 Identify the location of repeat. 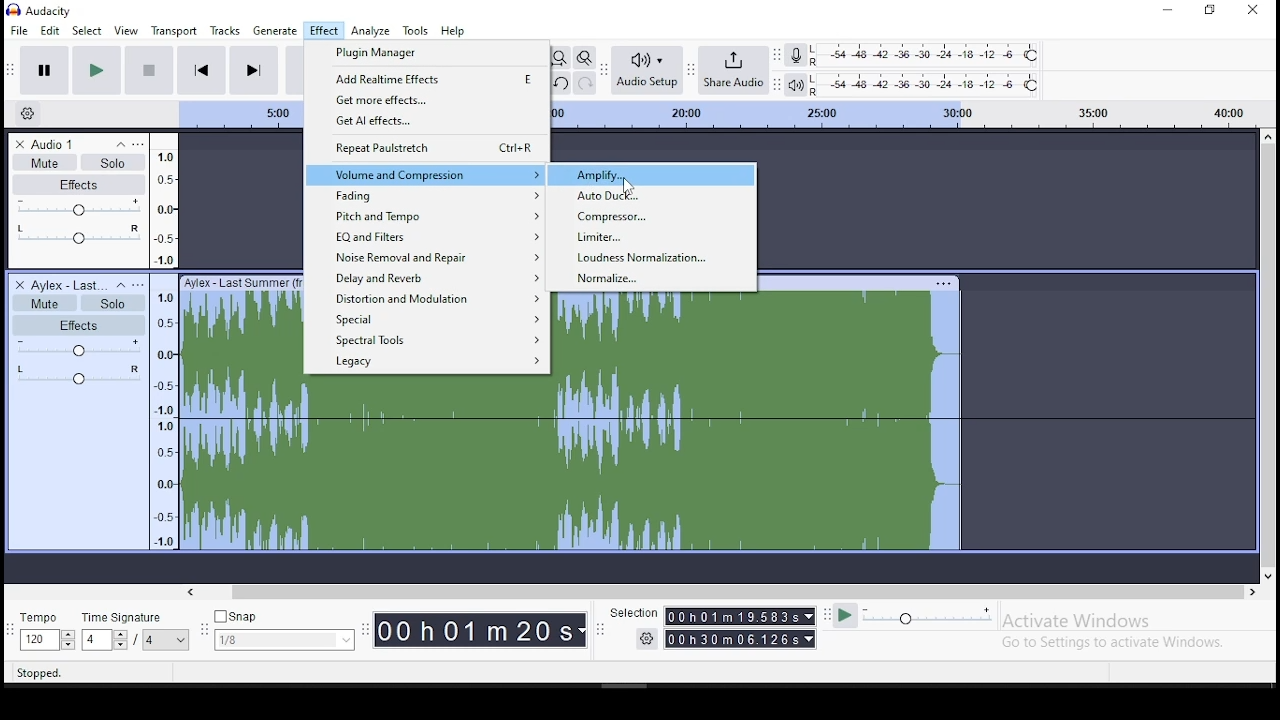
(426, 150).